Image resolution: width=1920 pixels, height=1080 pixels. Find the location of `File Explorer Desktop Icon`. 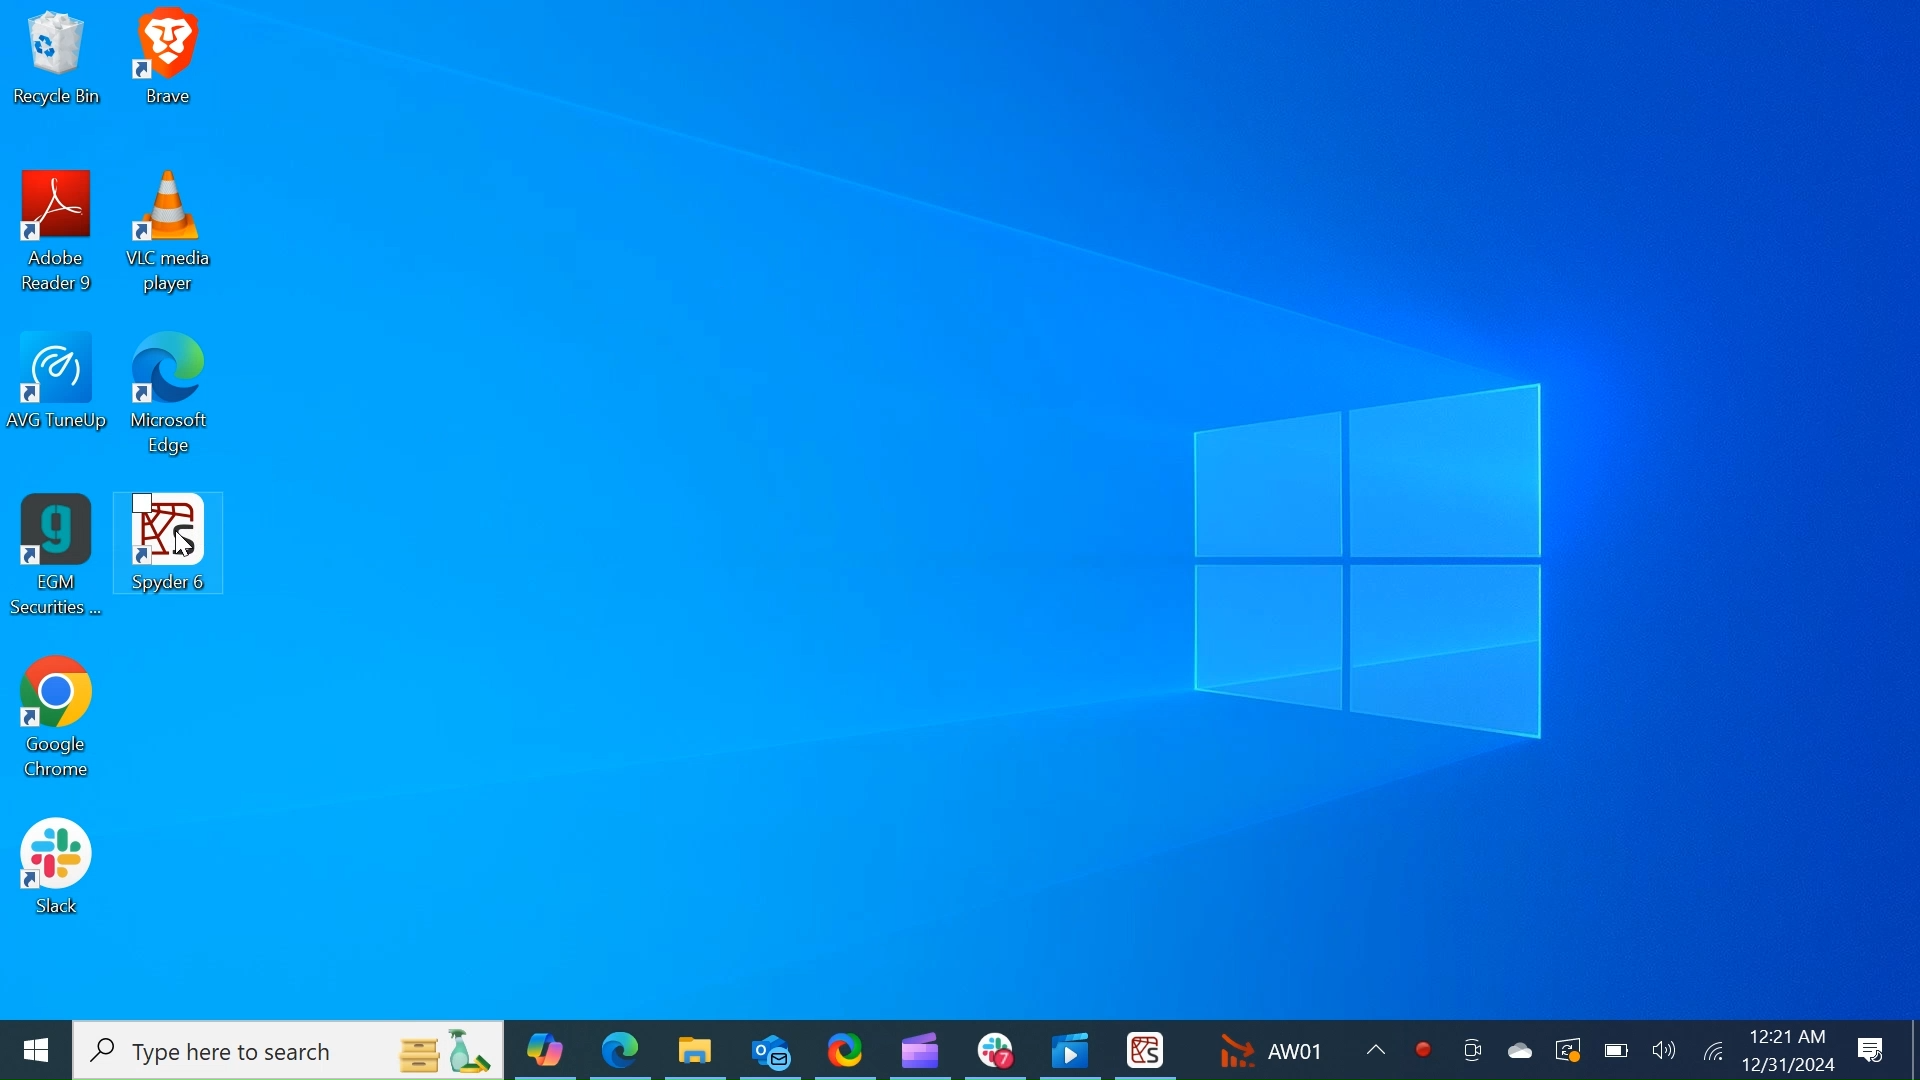

File Explorer Desktop Icon is located at coordinates (695, 1049).